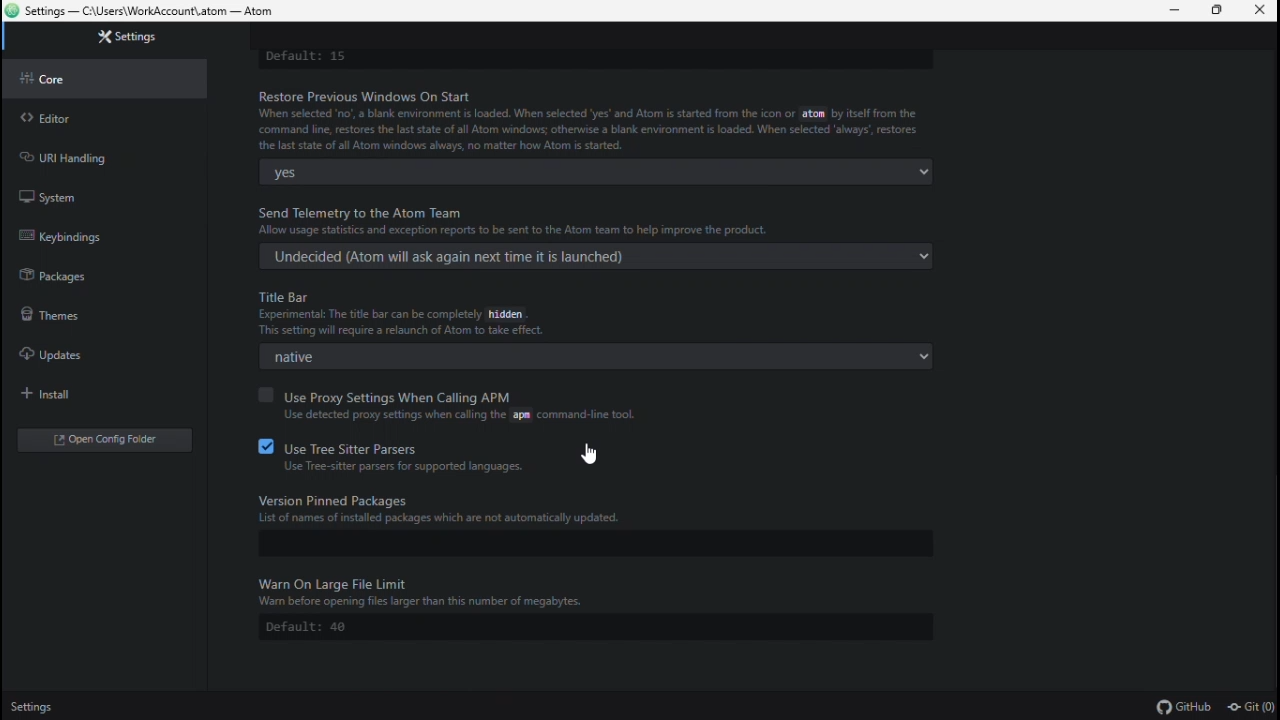  Describe the element at coordinates (588, 58) in the screenshot. I see `Default: 15` at that location.